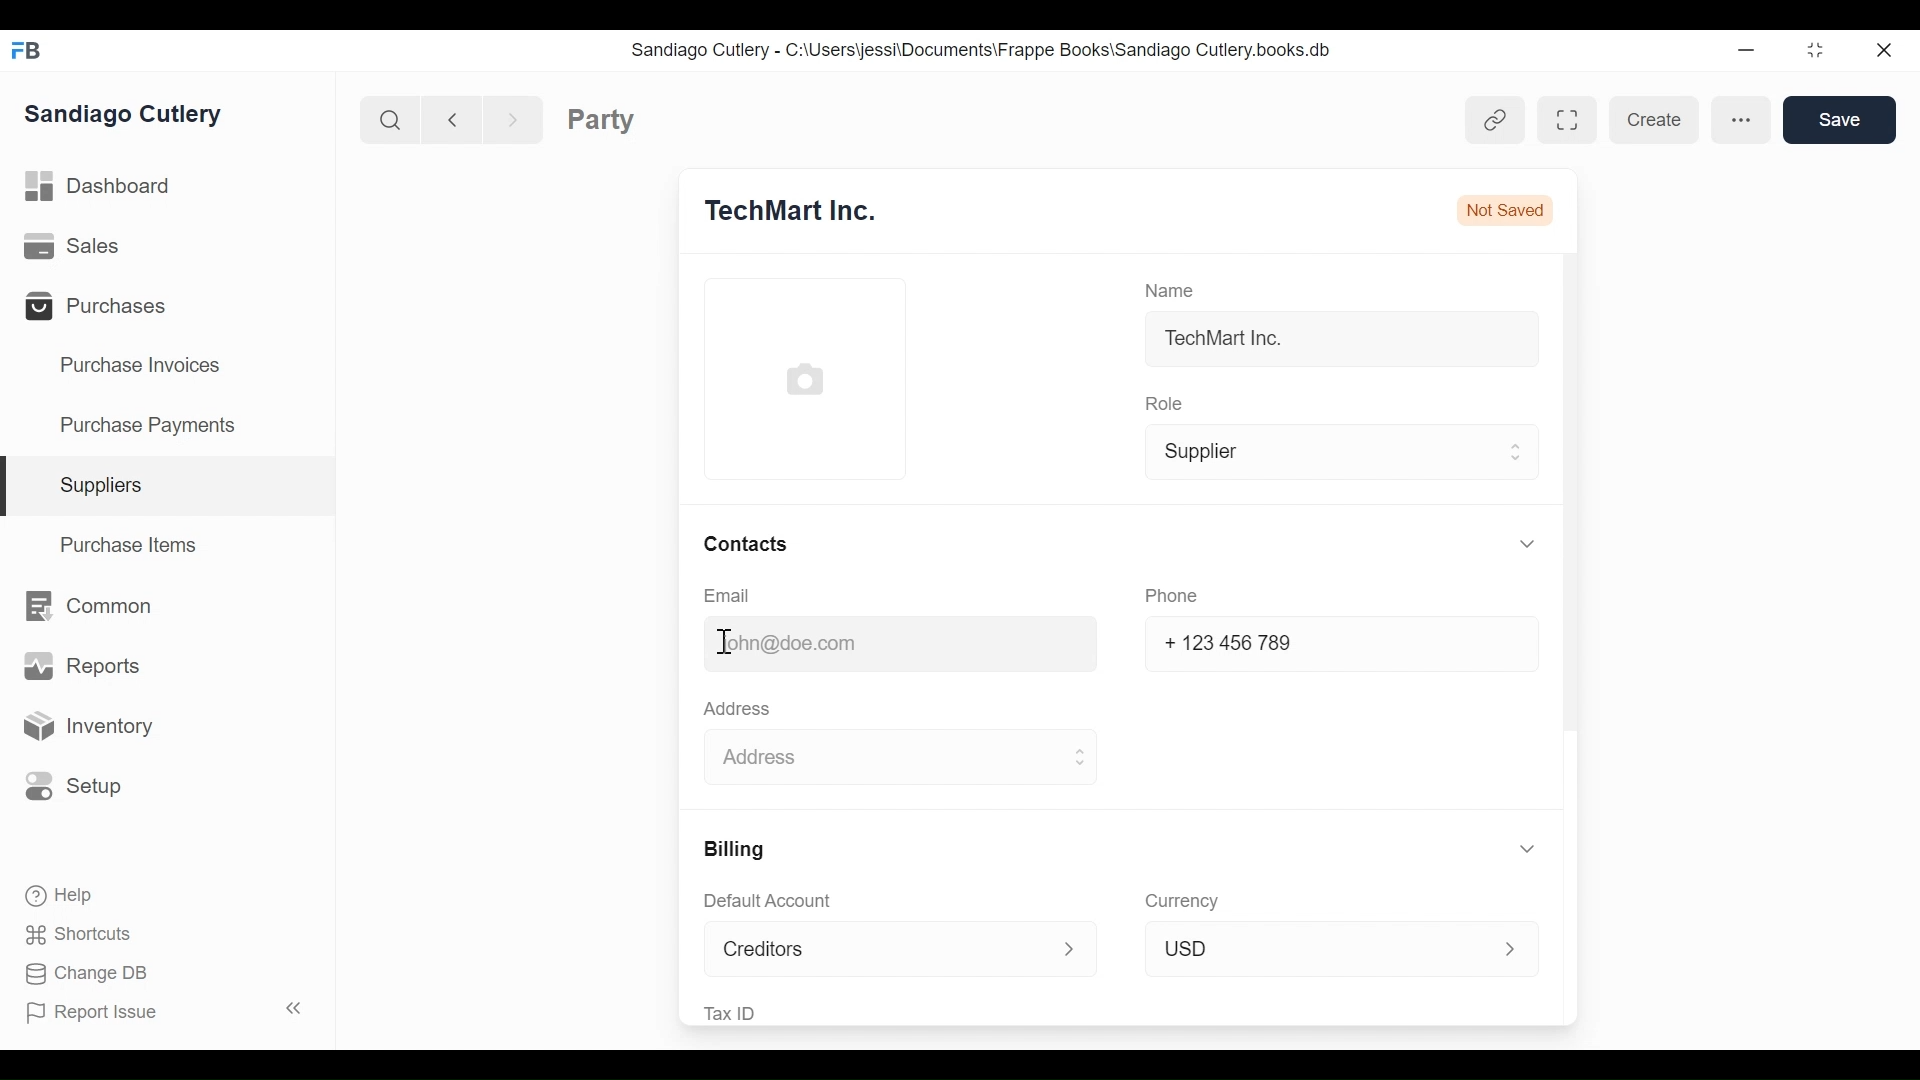  What do you see at coordinates (1513, 845) in the screenshot?
I see `expand` at bounding box center [1513, 845].